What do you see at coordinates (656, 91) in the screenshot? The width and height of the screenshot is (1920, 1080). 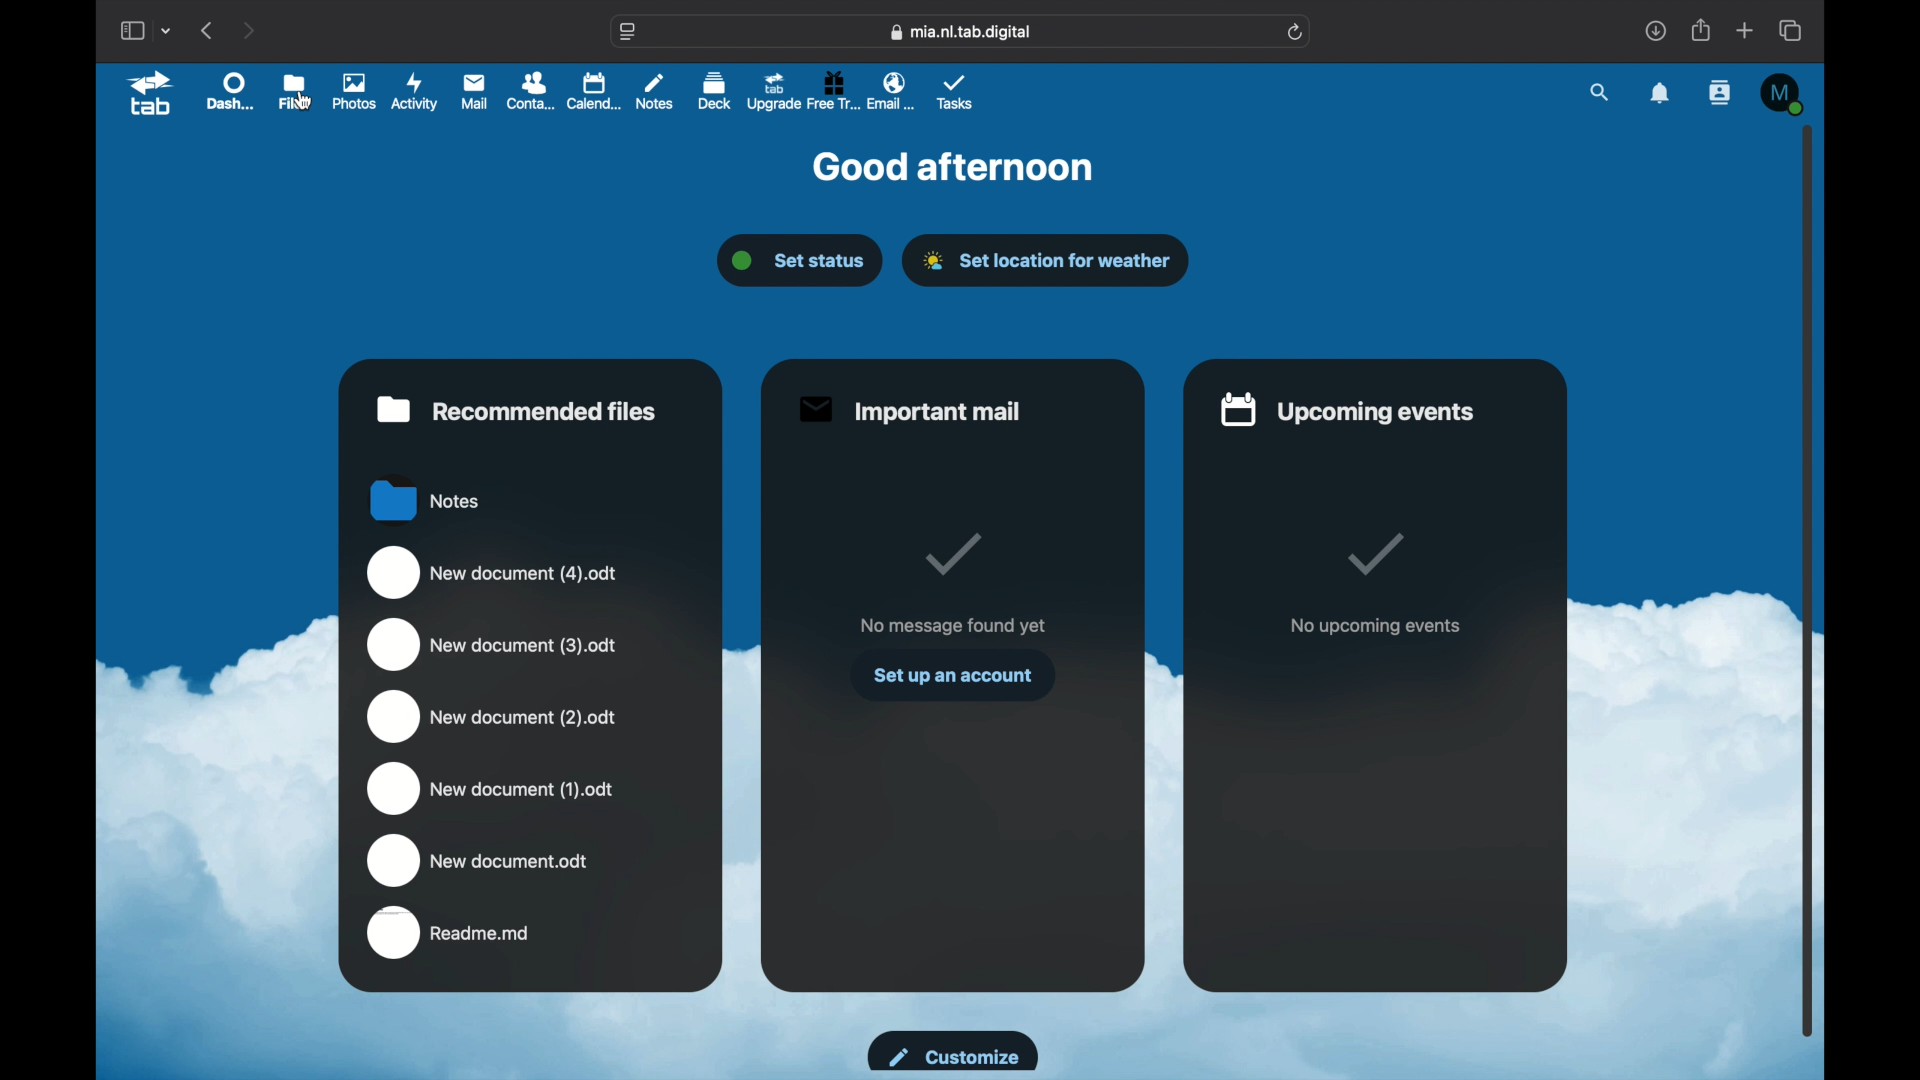 I see `notes` at bounding box center [656, 91].